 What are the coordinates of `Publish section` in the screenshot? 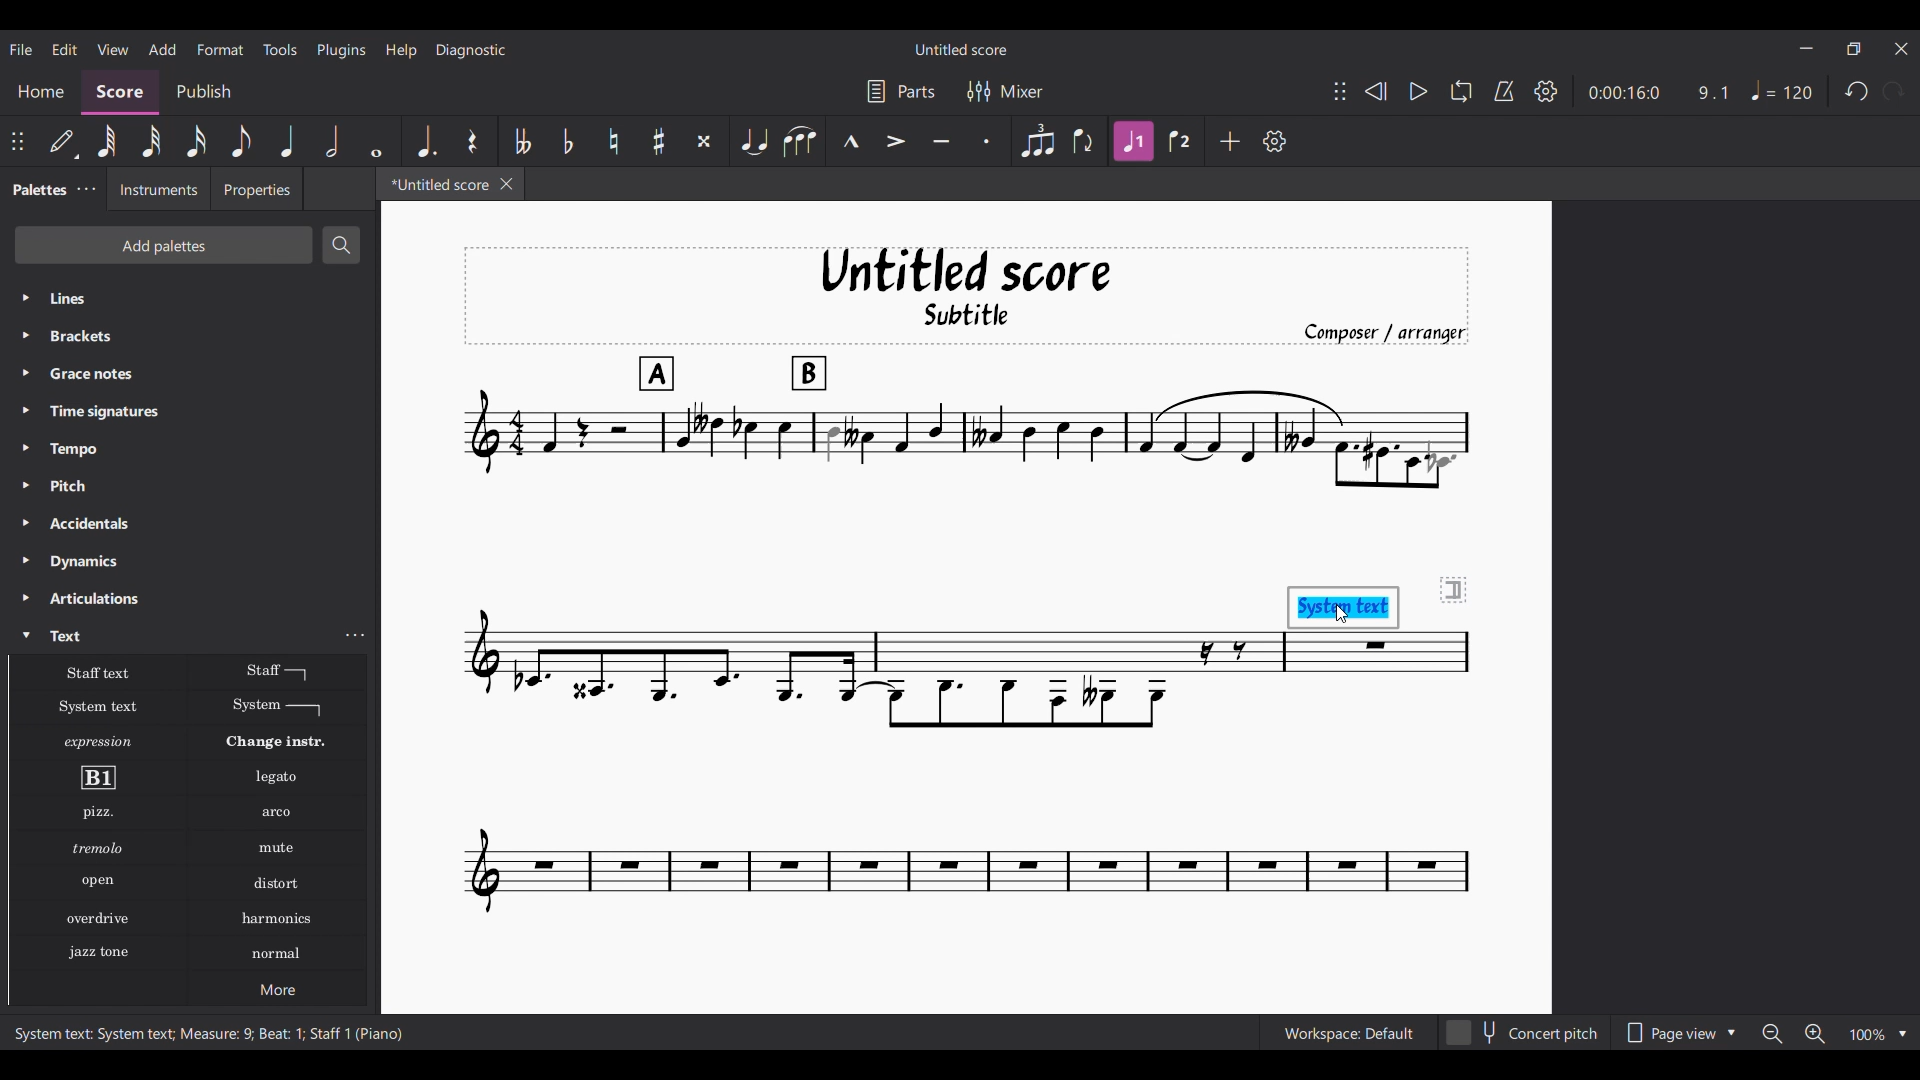 It's located at (203, 92).